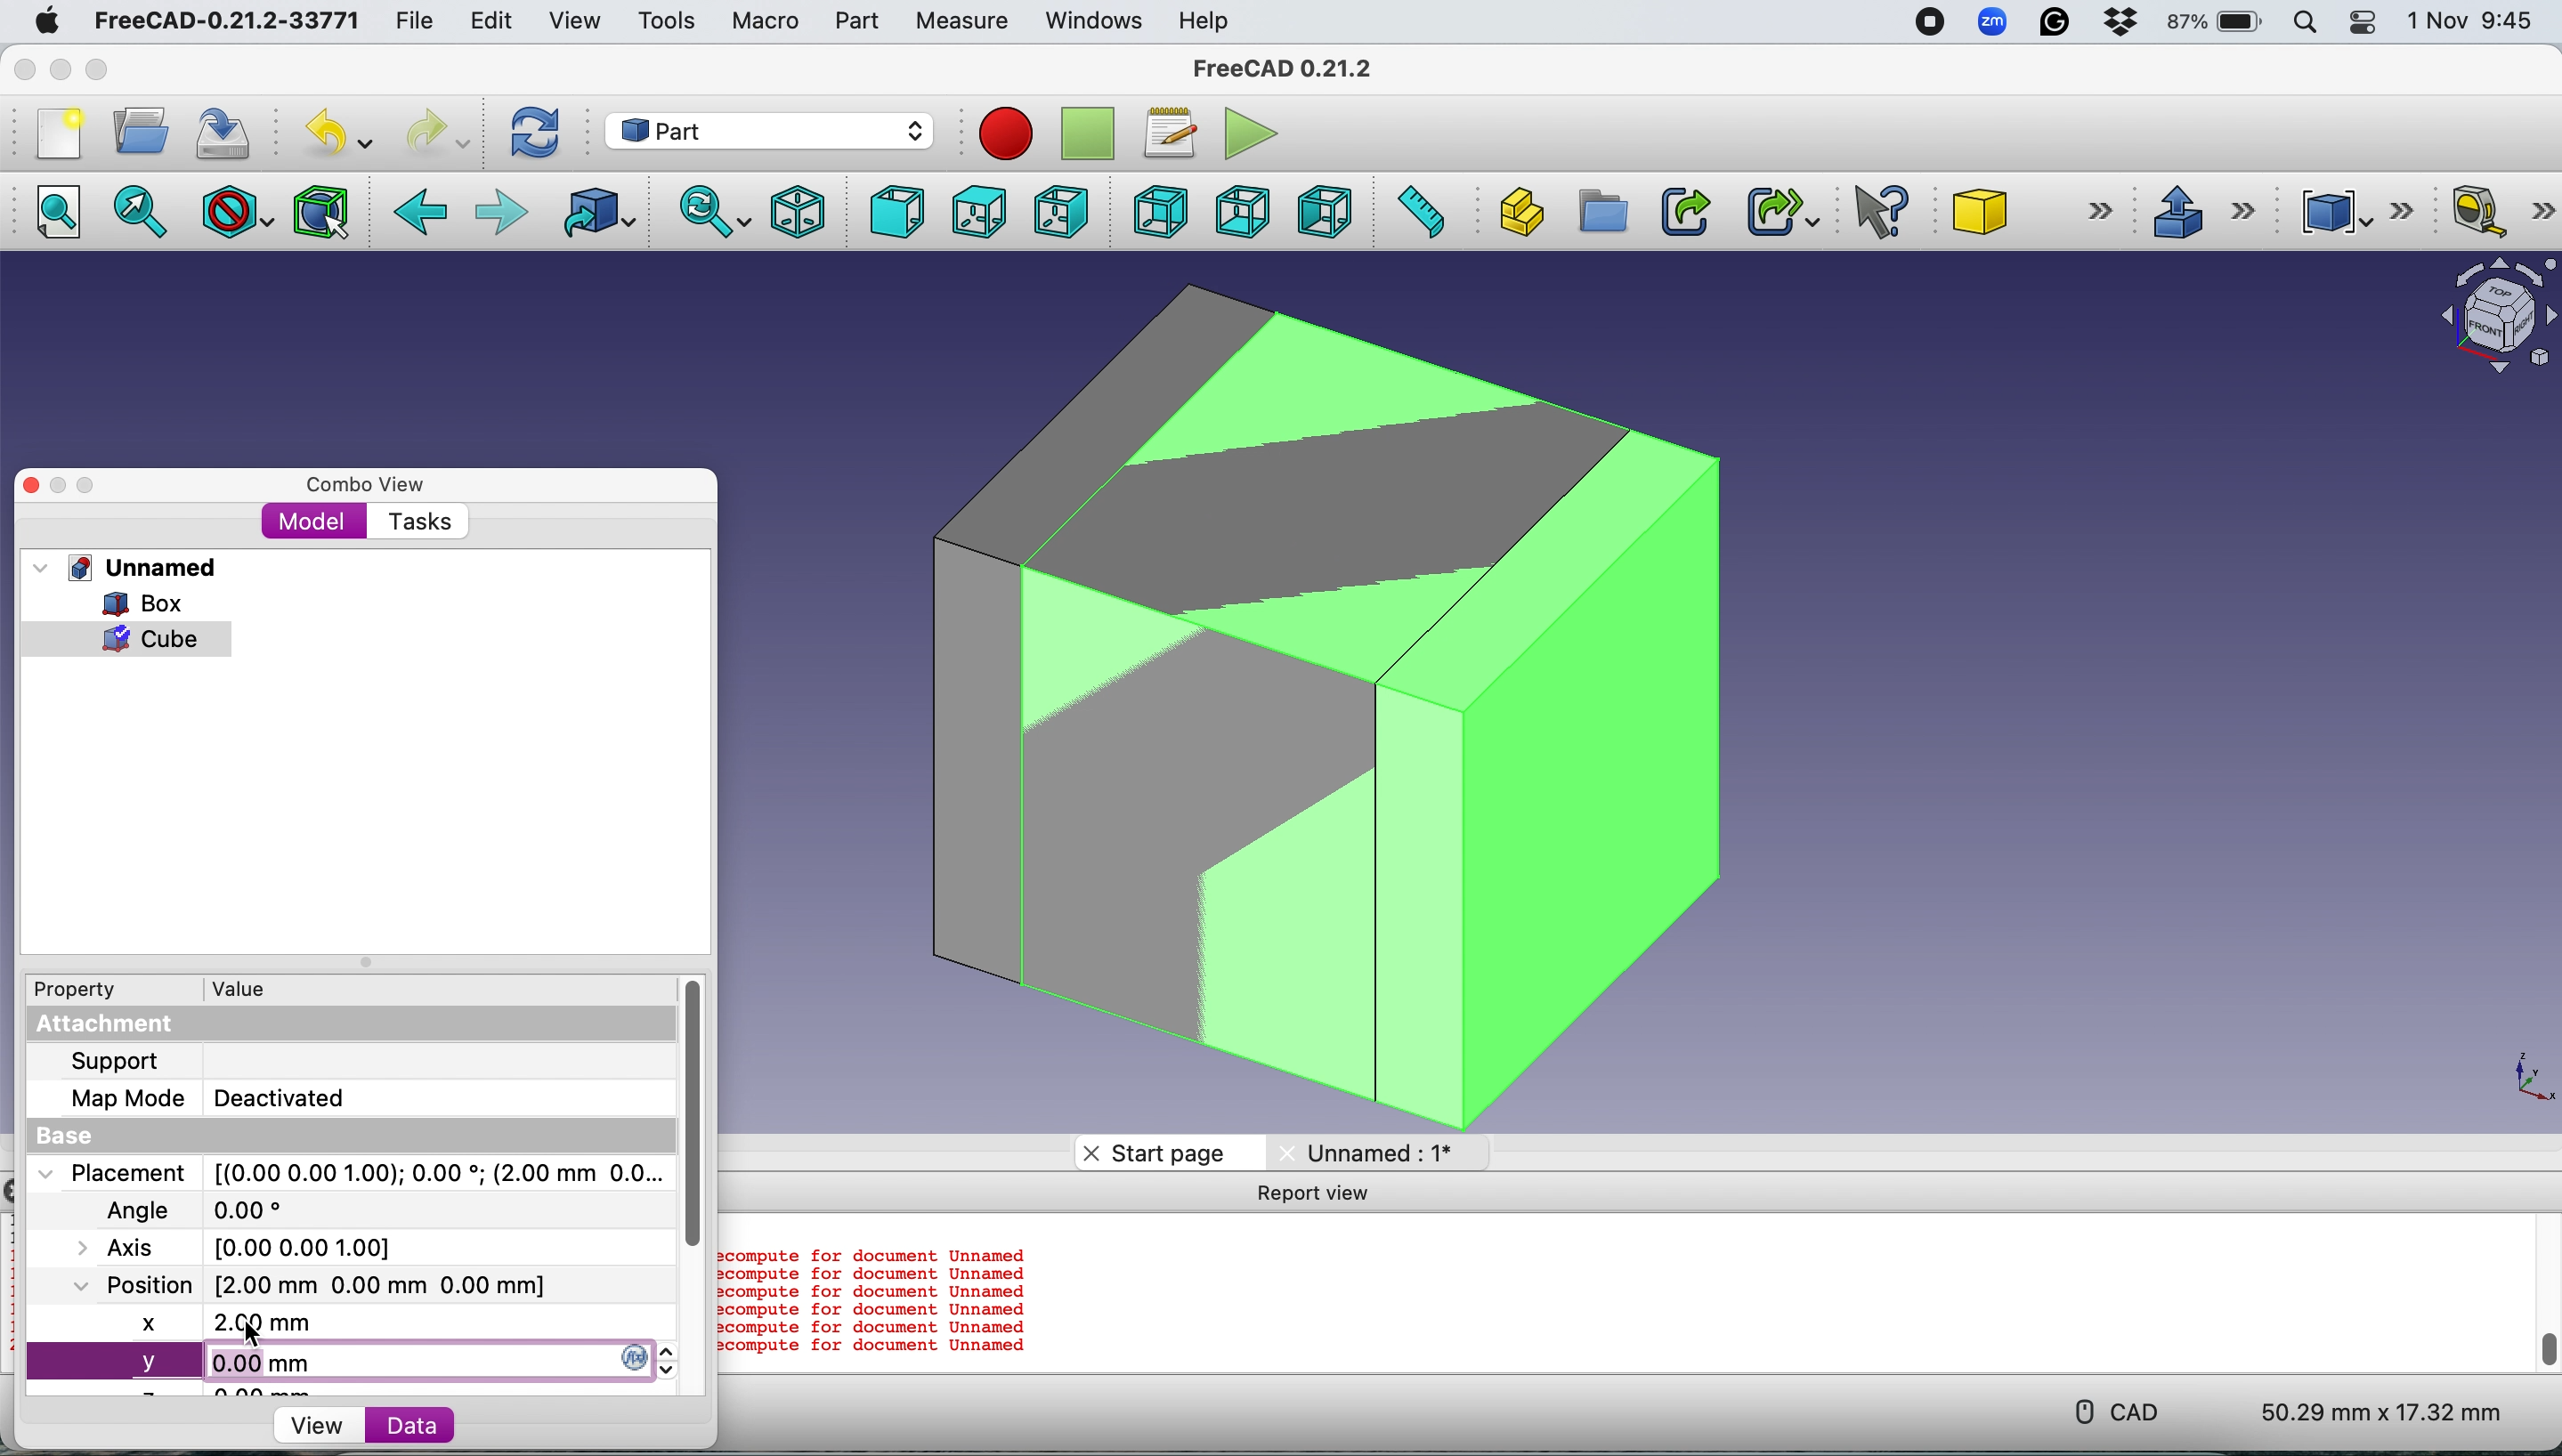  What do you see at coordinates (1323, 211) in the screenshot?
I see `Left` at bounding box center [1323, 211].